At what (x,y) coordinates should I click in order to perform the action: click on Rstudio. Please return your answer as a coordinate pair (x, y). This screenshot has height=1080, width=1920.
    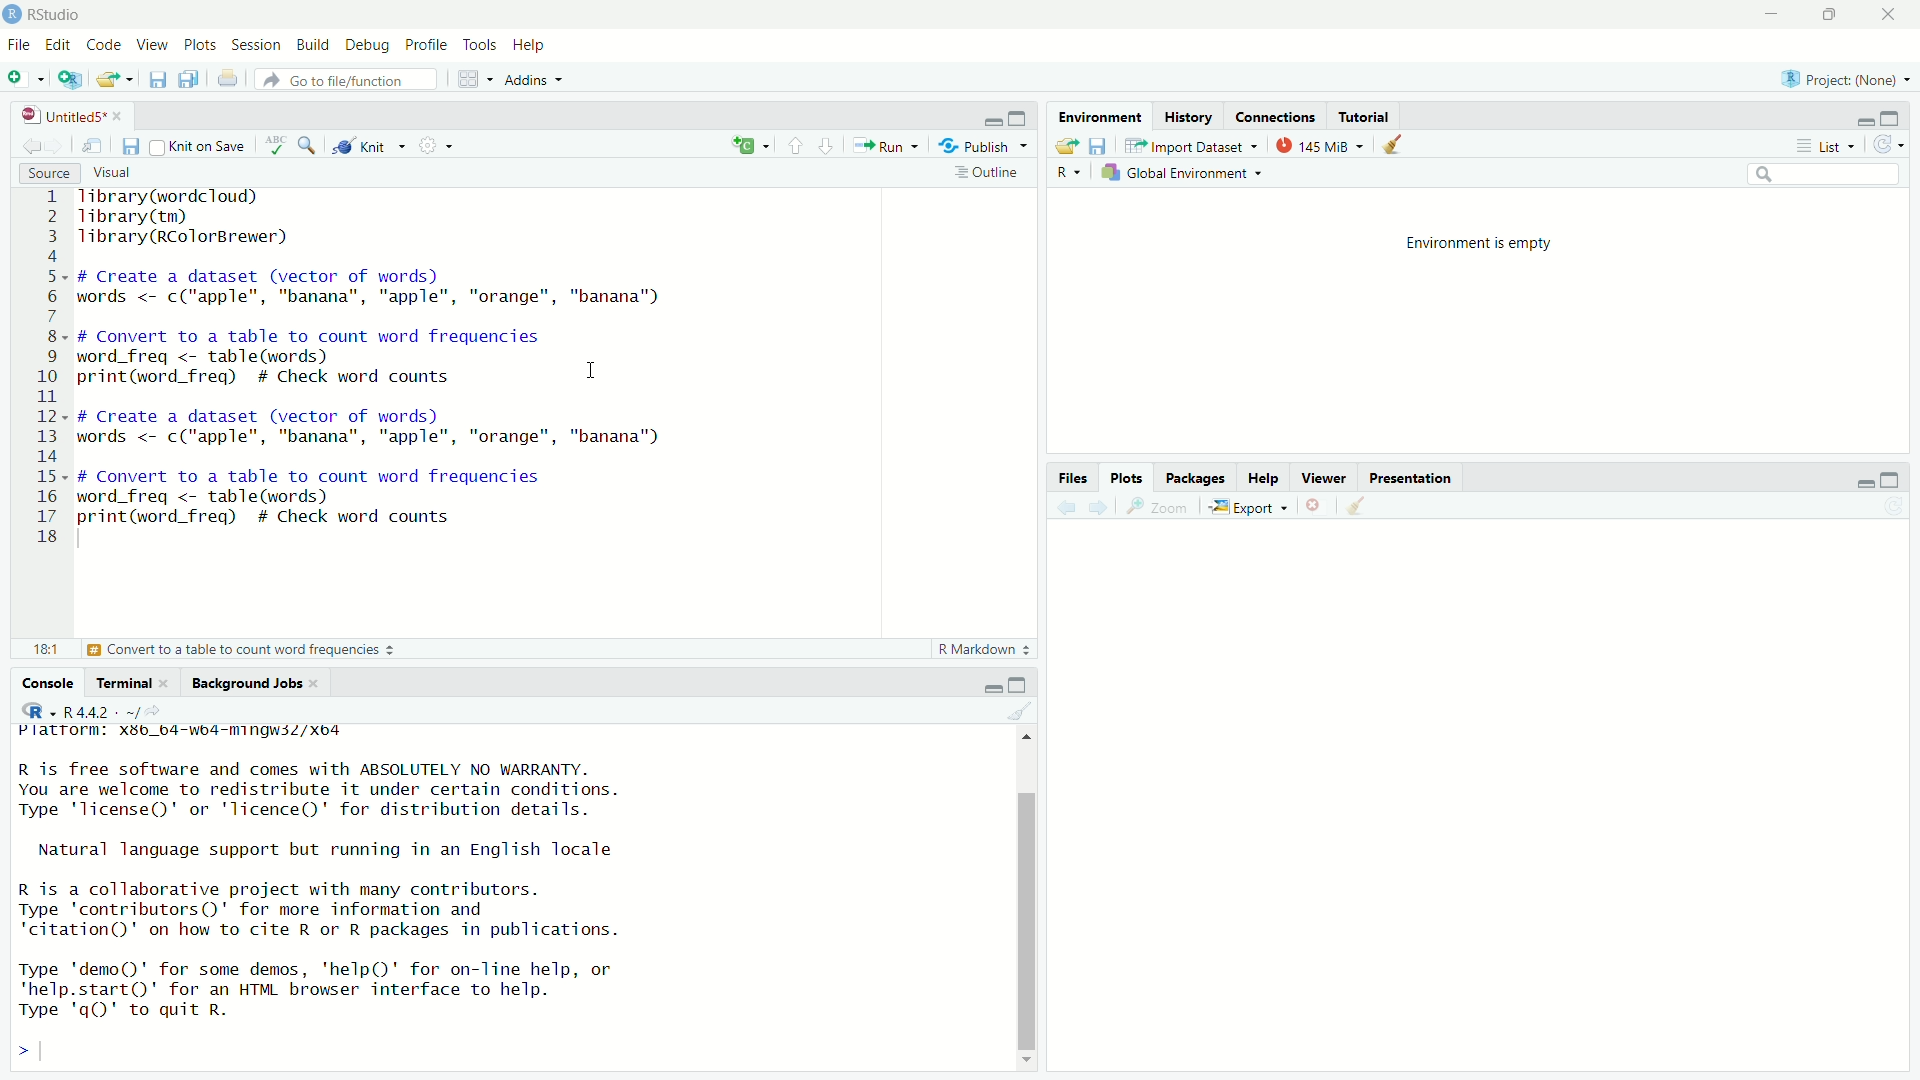
    Looking at the image, I should click on (46, 13).